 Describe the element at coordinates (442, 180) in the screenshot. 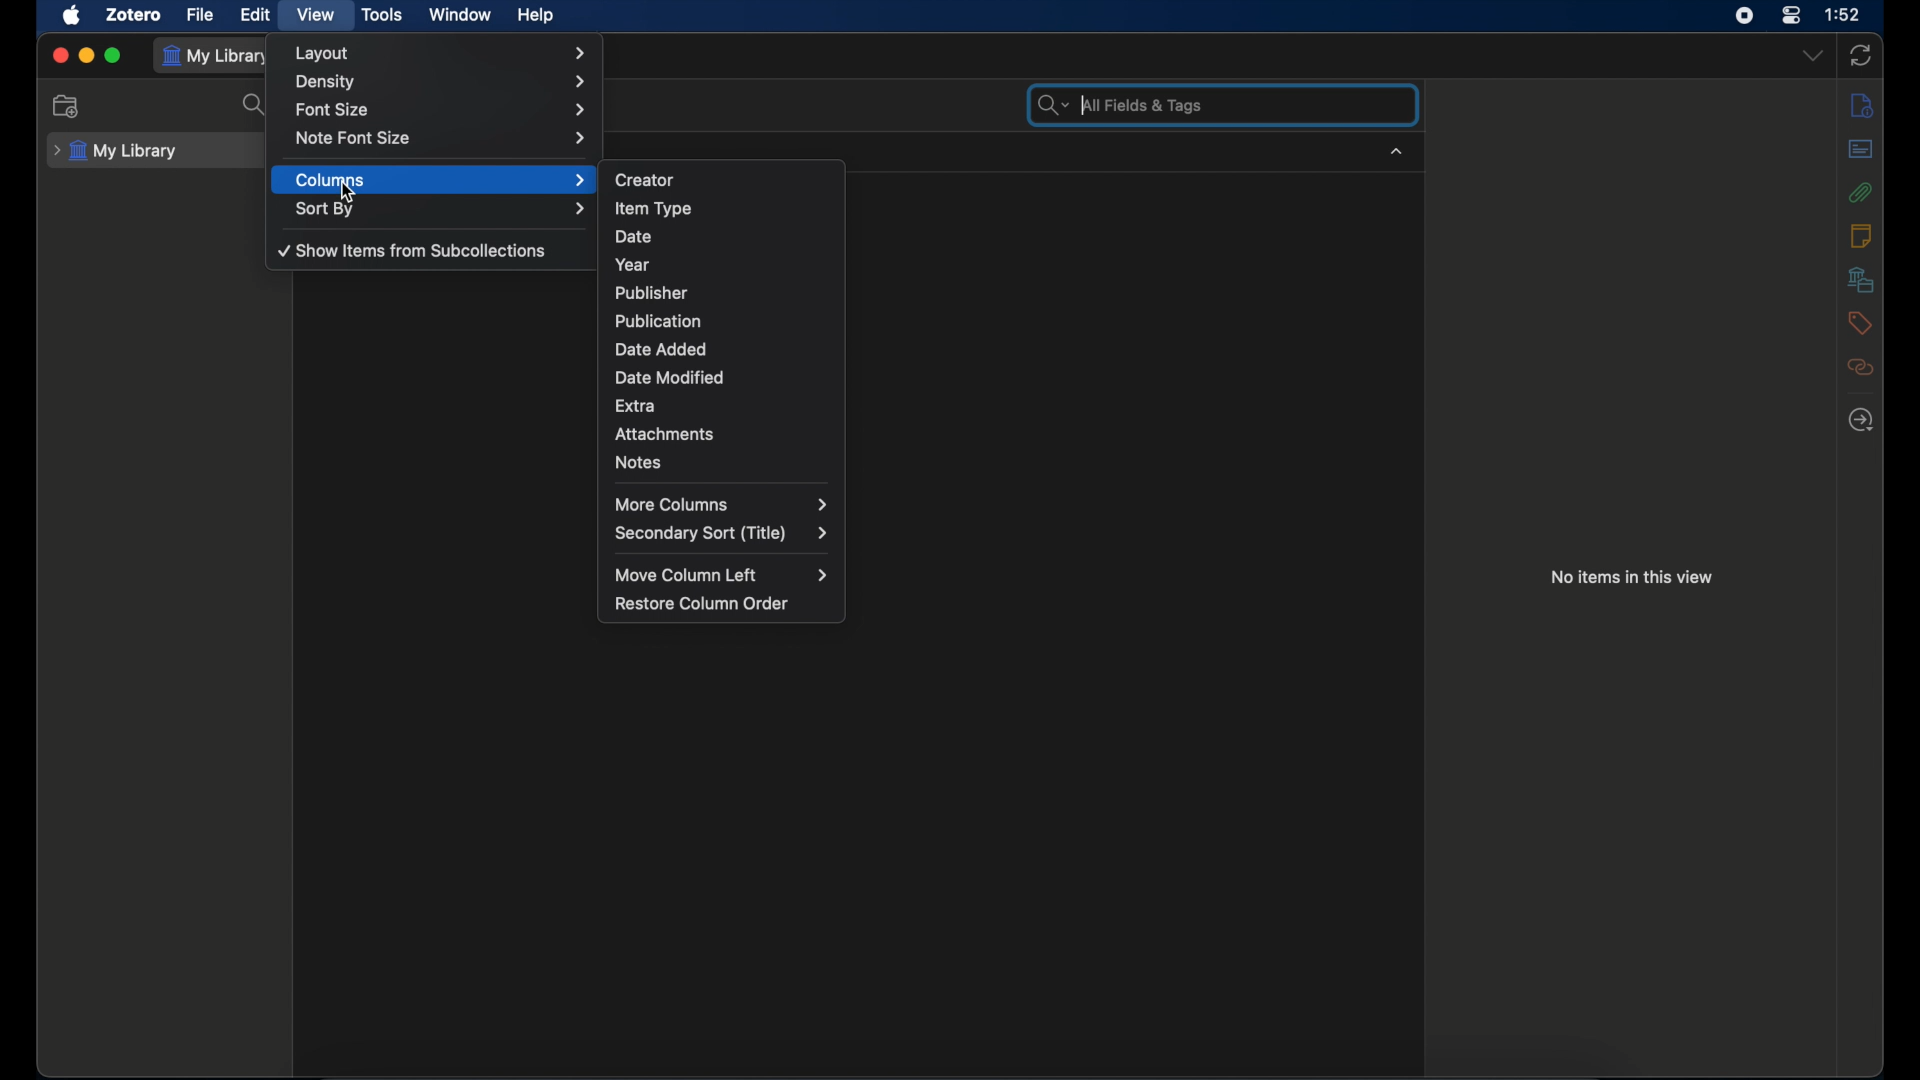

I see `columns` at that location.